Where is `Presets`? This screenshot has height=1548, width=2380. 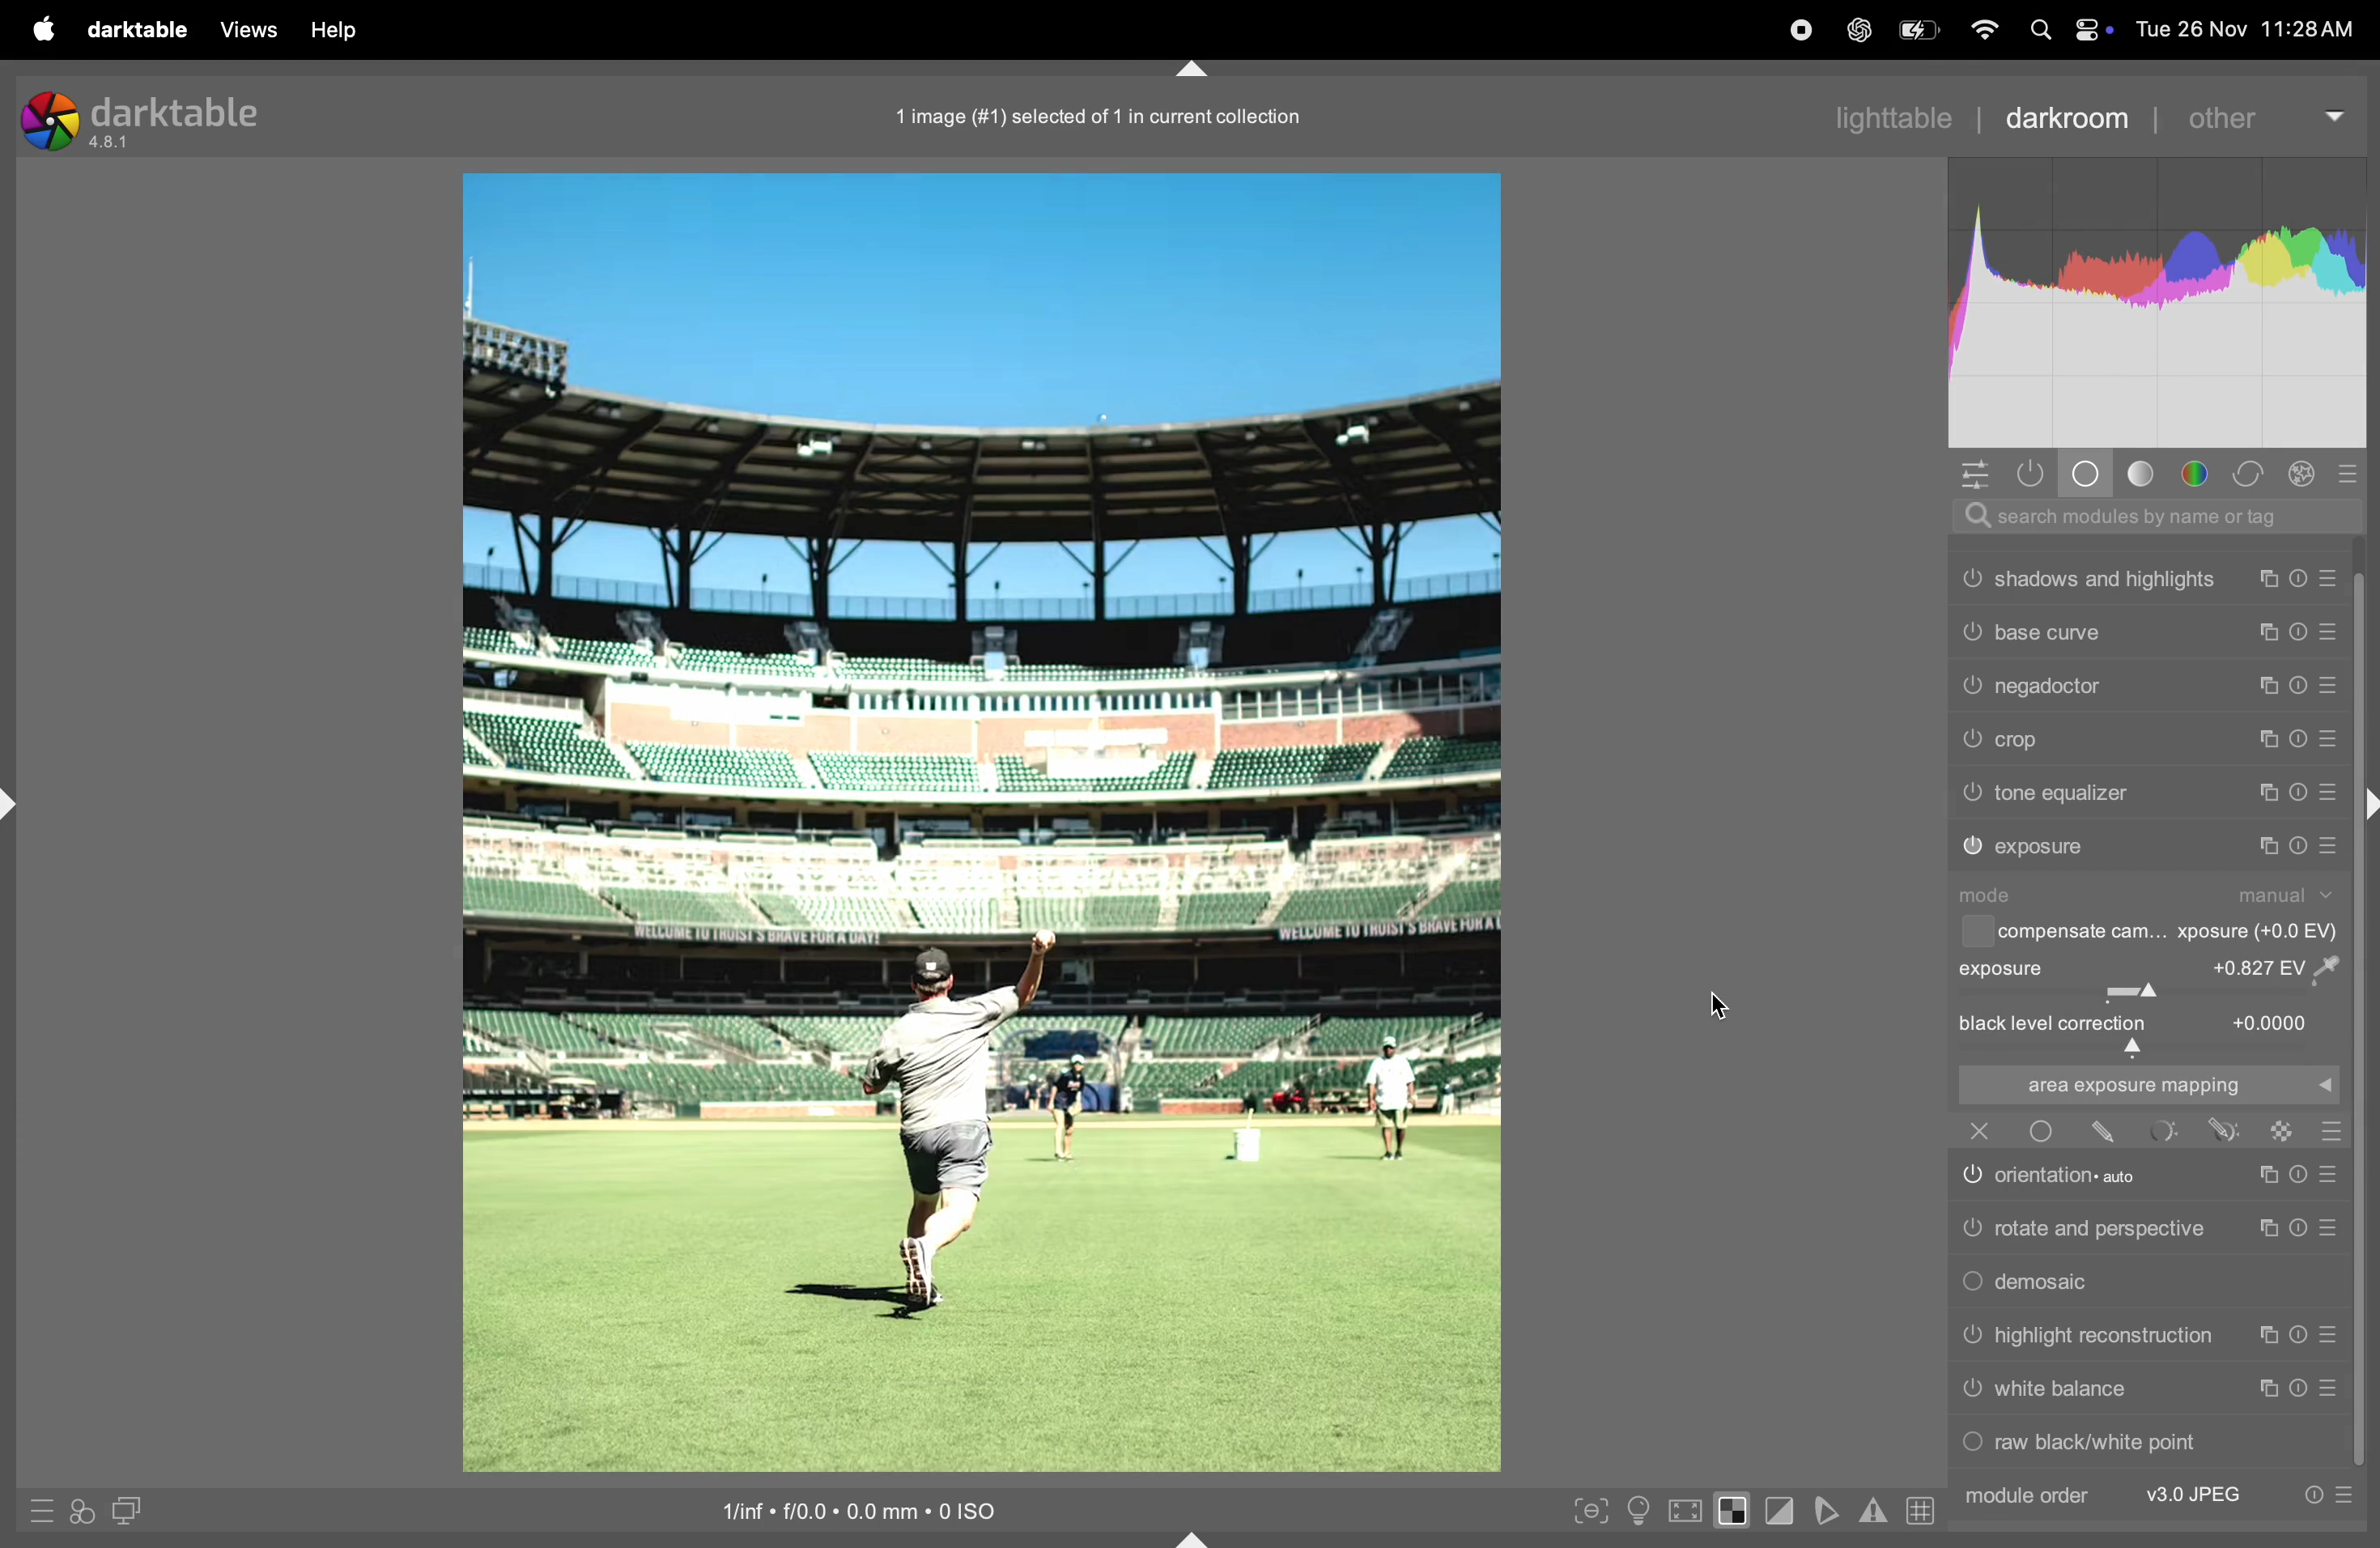 Presets is located at coordinates (2345, 1496).